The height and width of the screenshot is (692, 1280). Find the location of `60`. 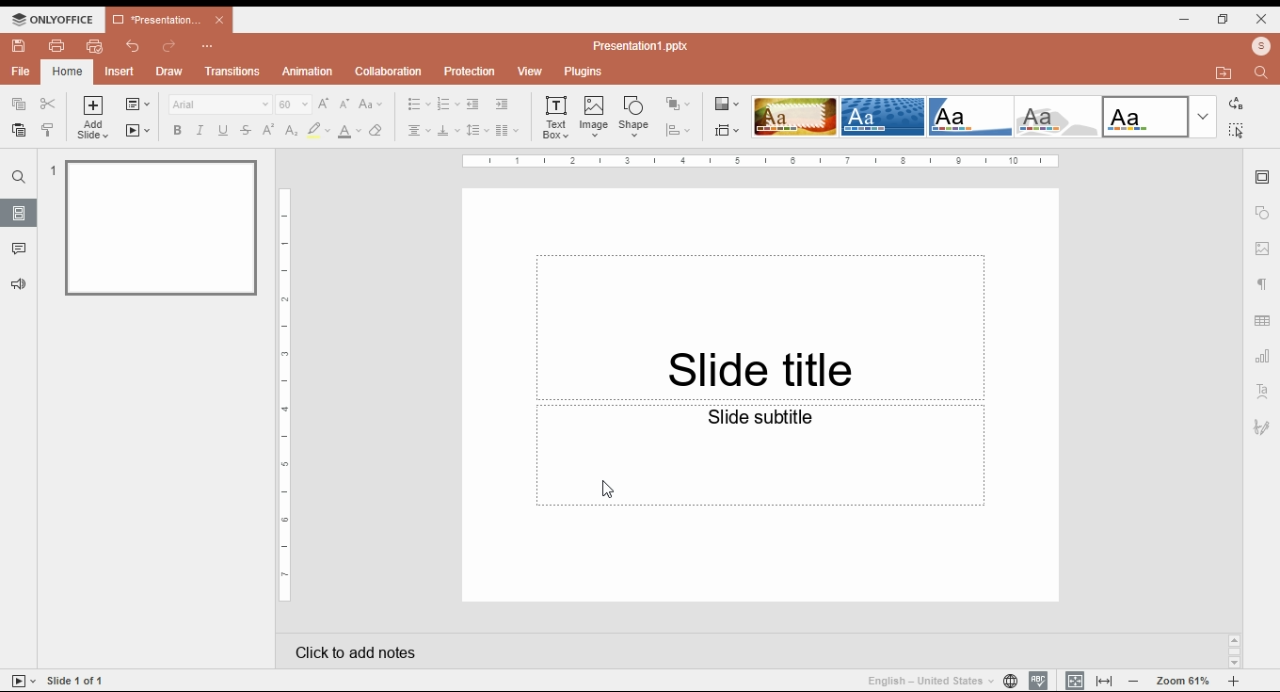

60 is located at coordinates (294, 104).